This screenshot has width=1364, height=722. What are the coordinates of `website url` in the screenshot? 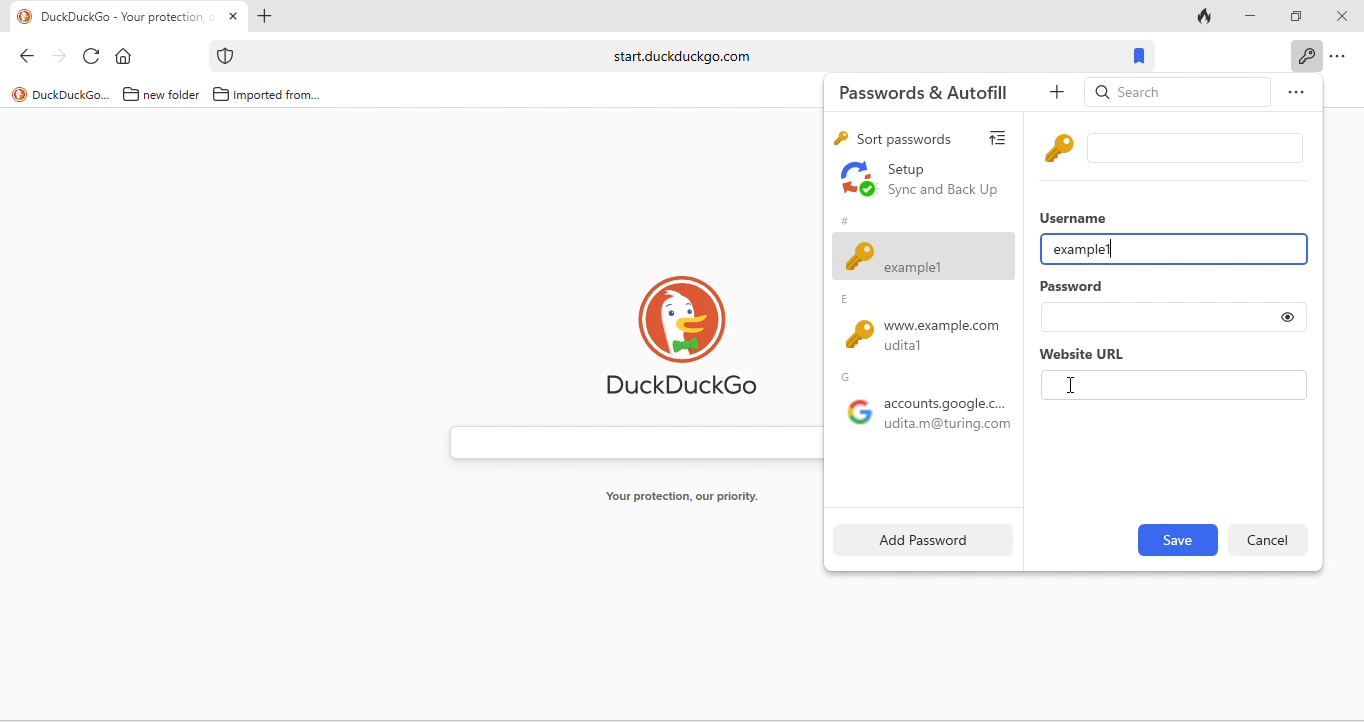 It's located at (1081, 354).